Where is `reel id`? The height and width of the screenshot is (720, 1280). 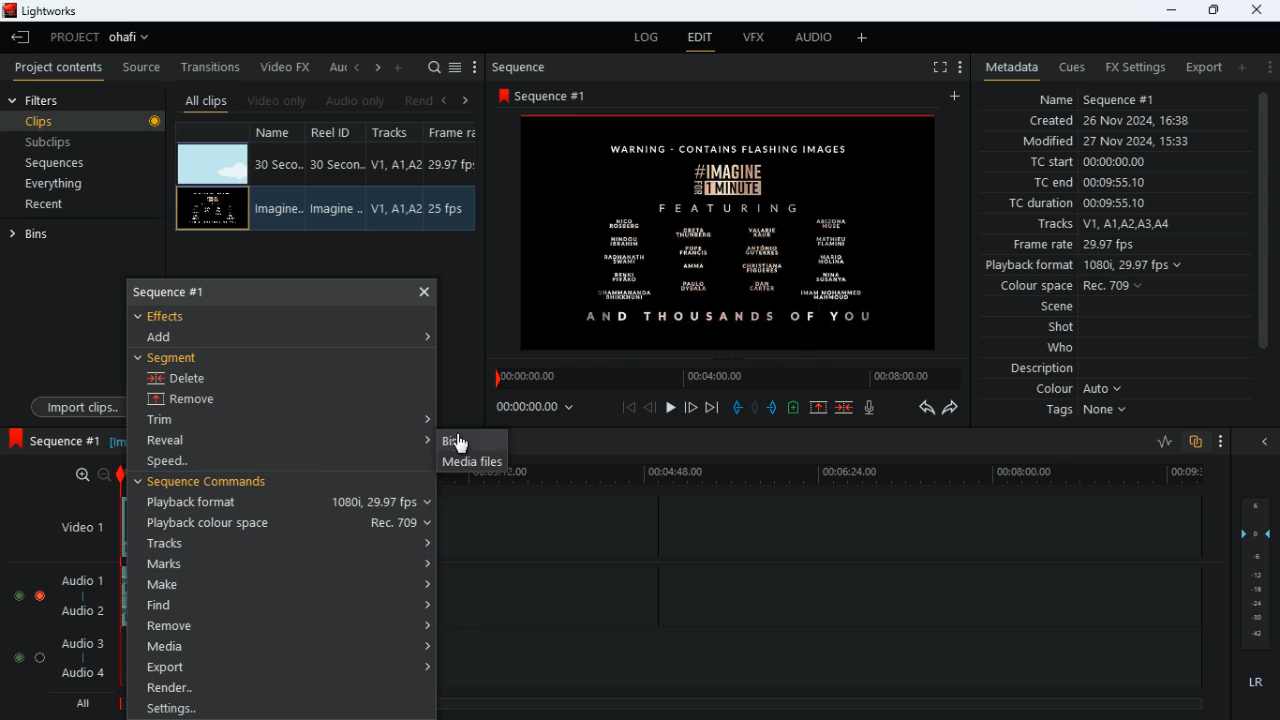 reel id is located at coordinates (334, 135).